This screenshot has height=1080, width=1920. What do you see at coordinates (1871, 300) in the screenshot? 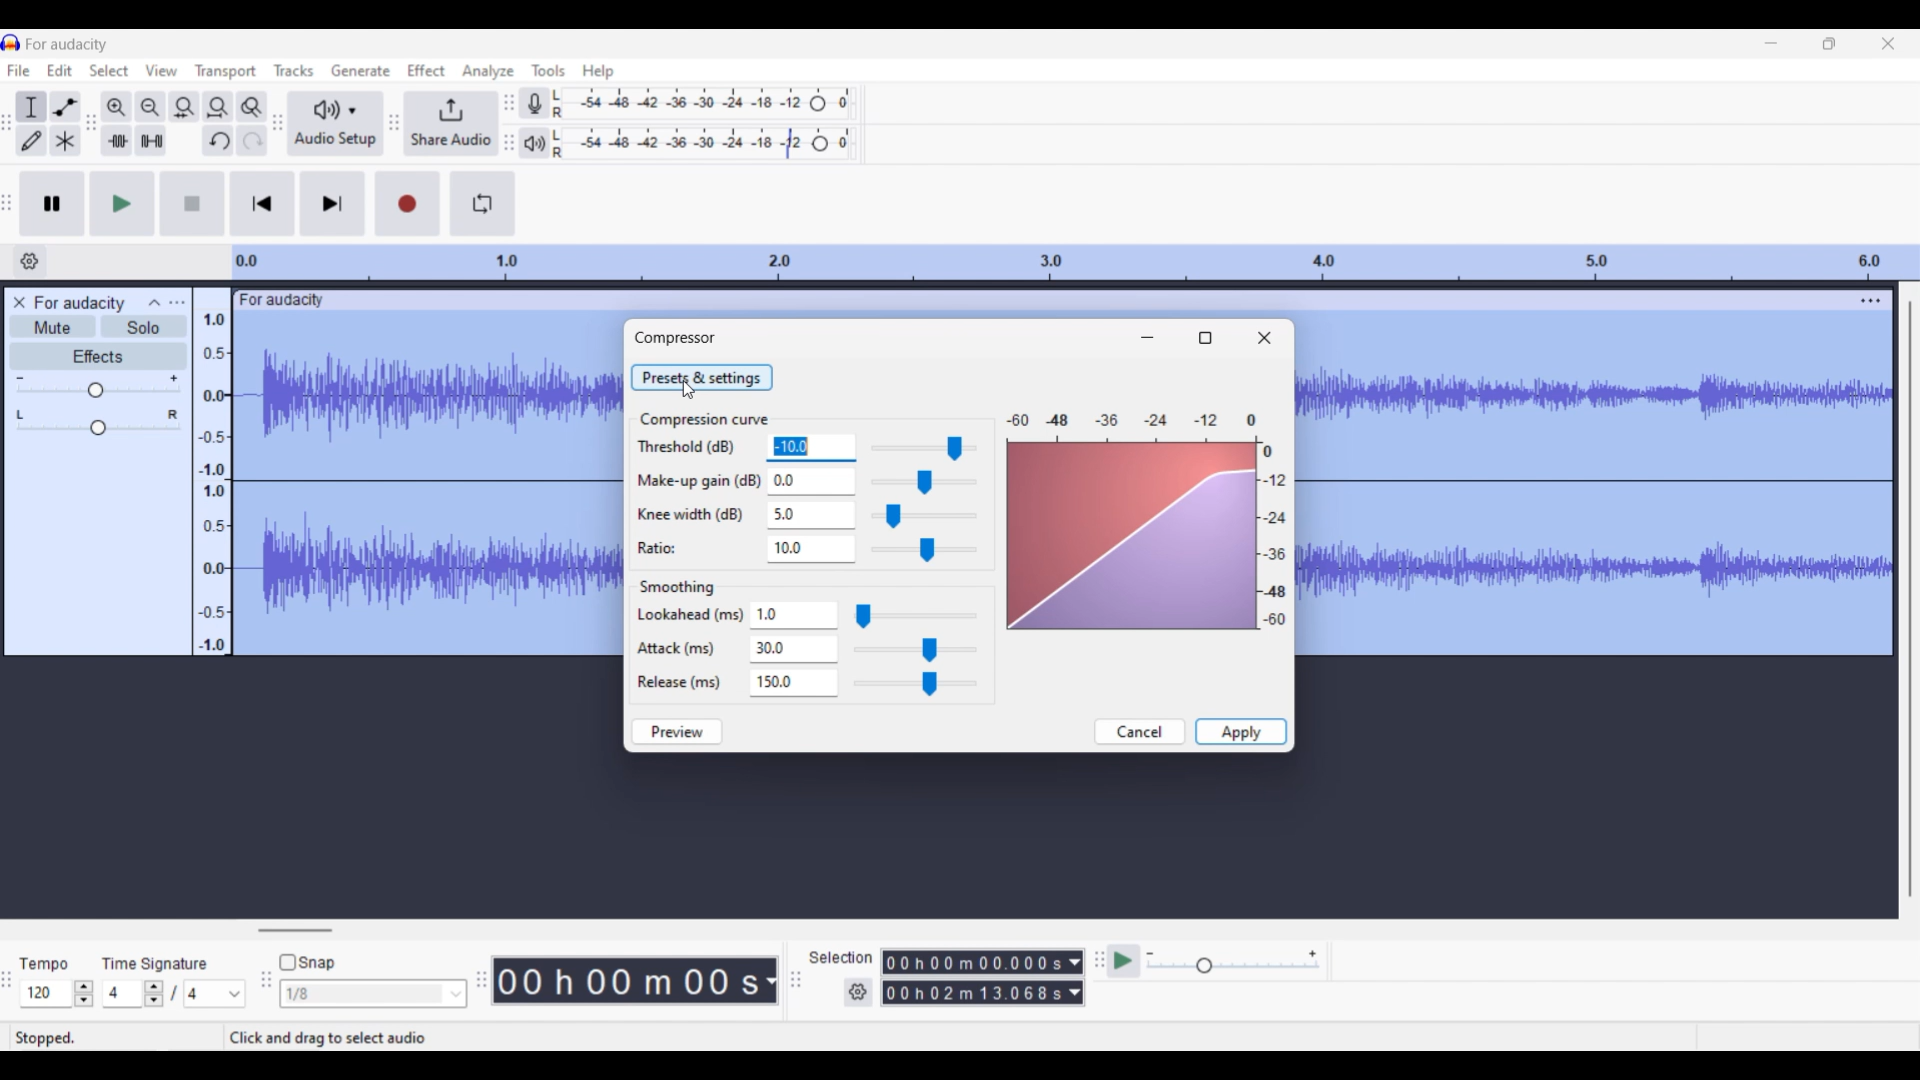
I see `Track settings` at bounding box center [1871, 300].